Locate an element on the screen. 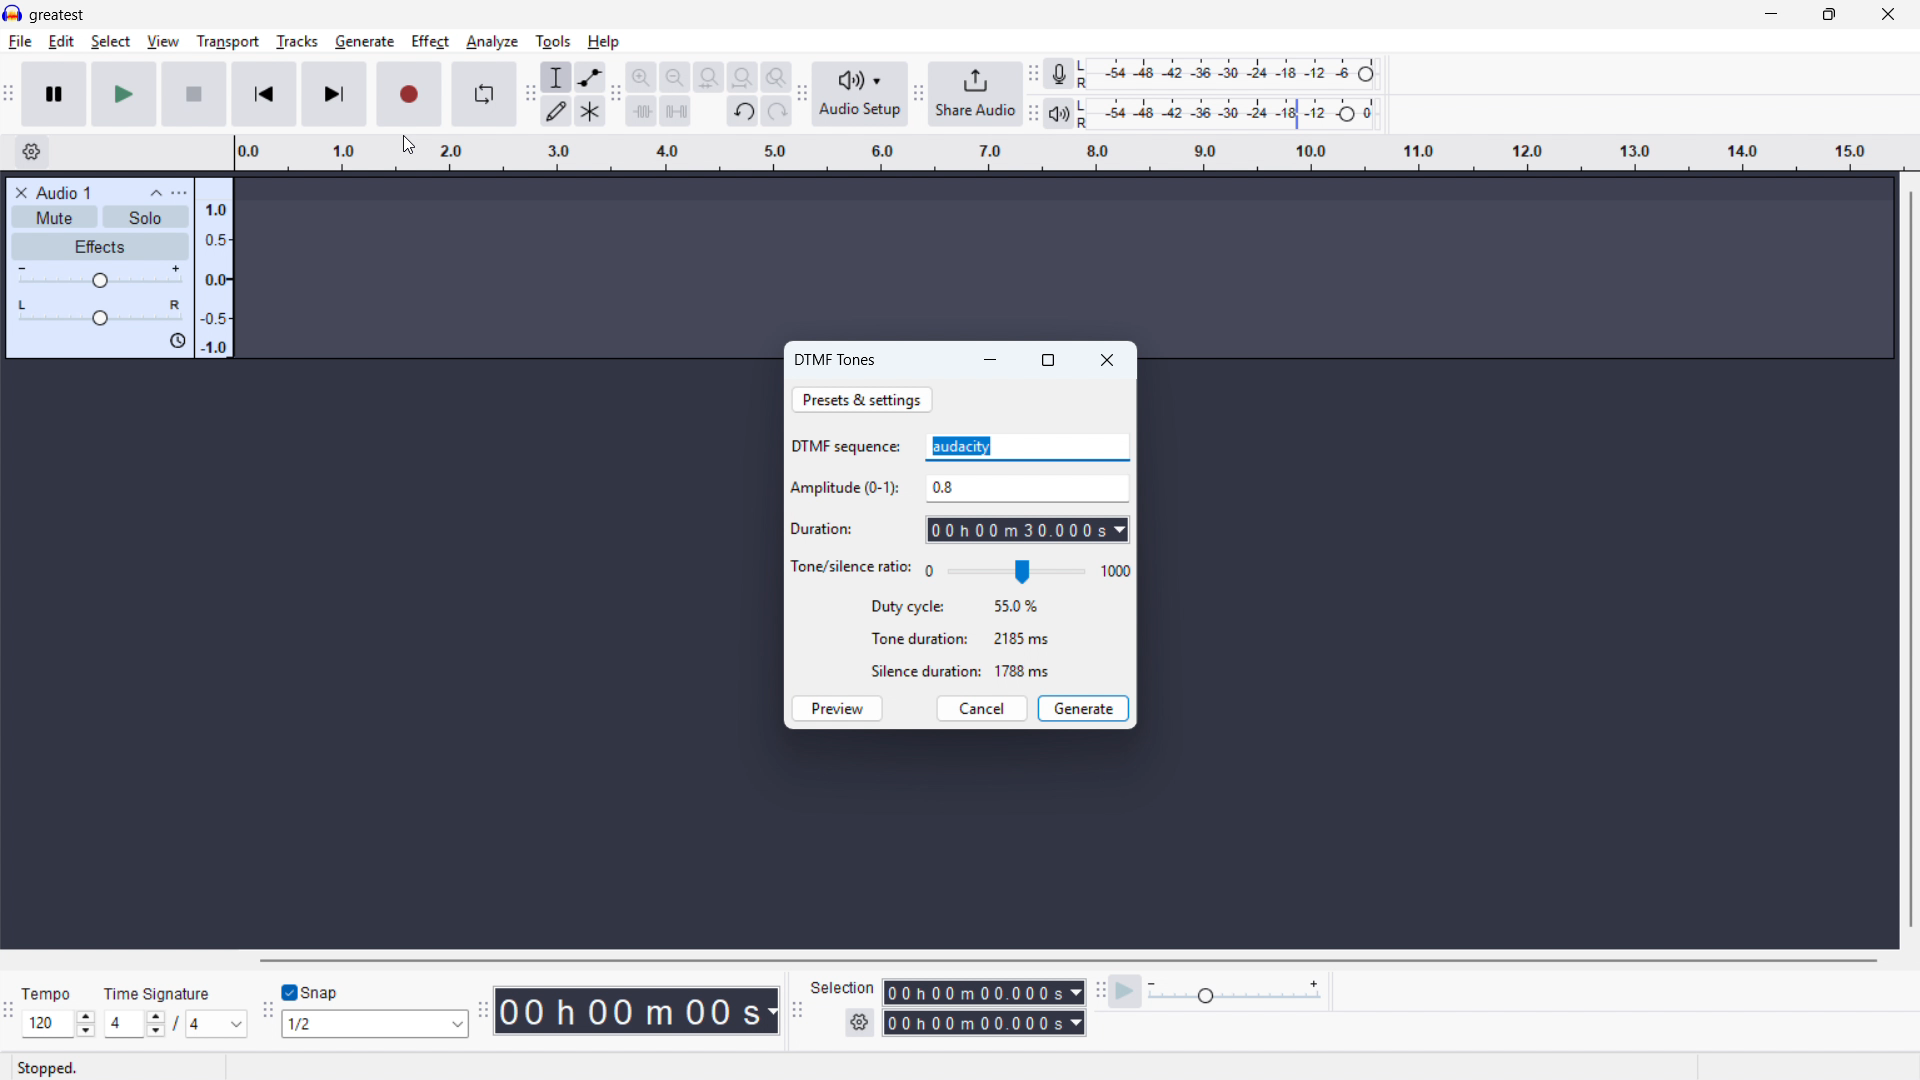 The width and height of the screenshot is (1920, 1080). effect is located at coordinates (431, 42).